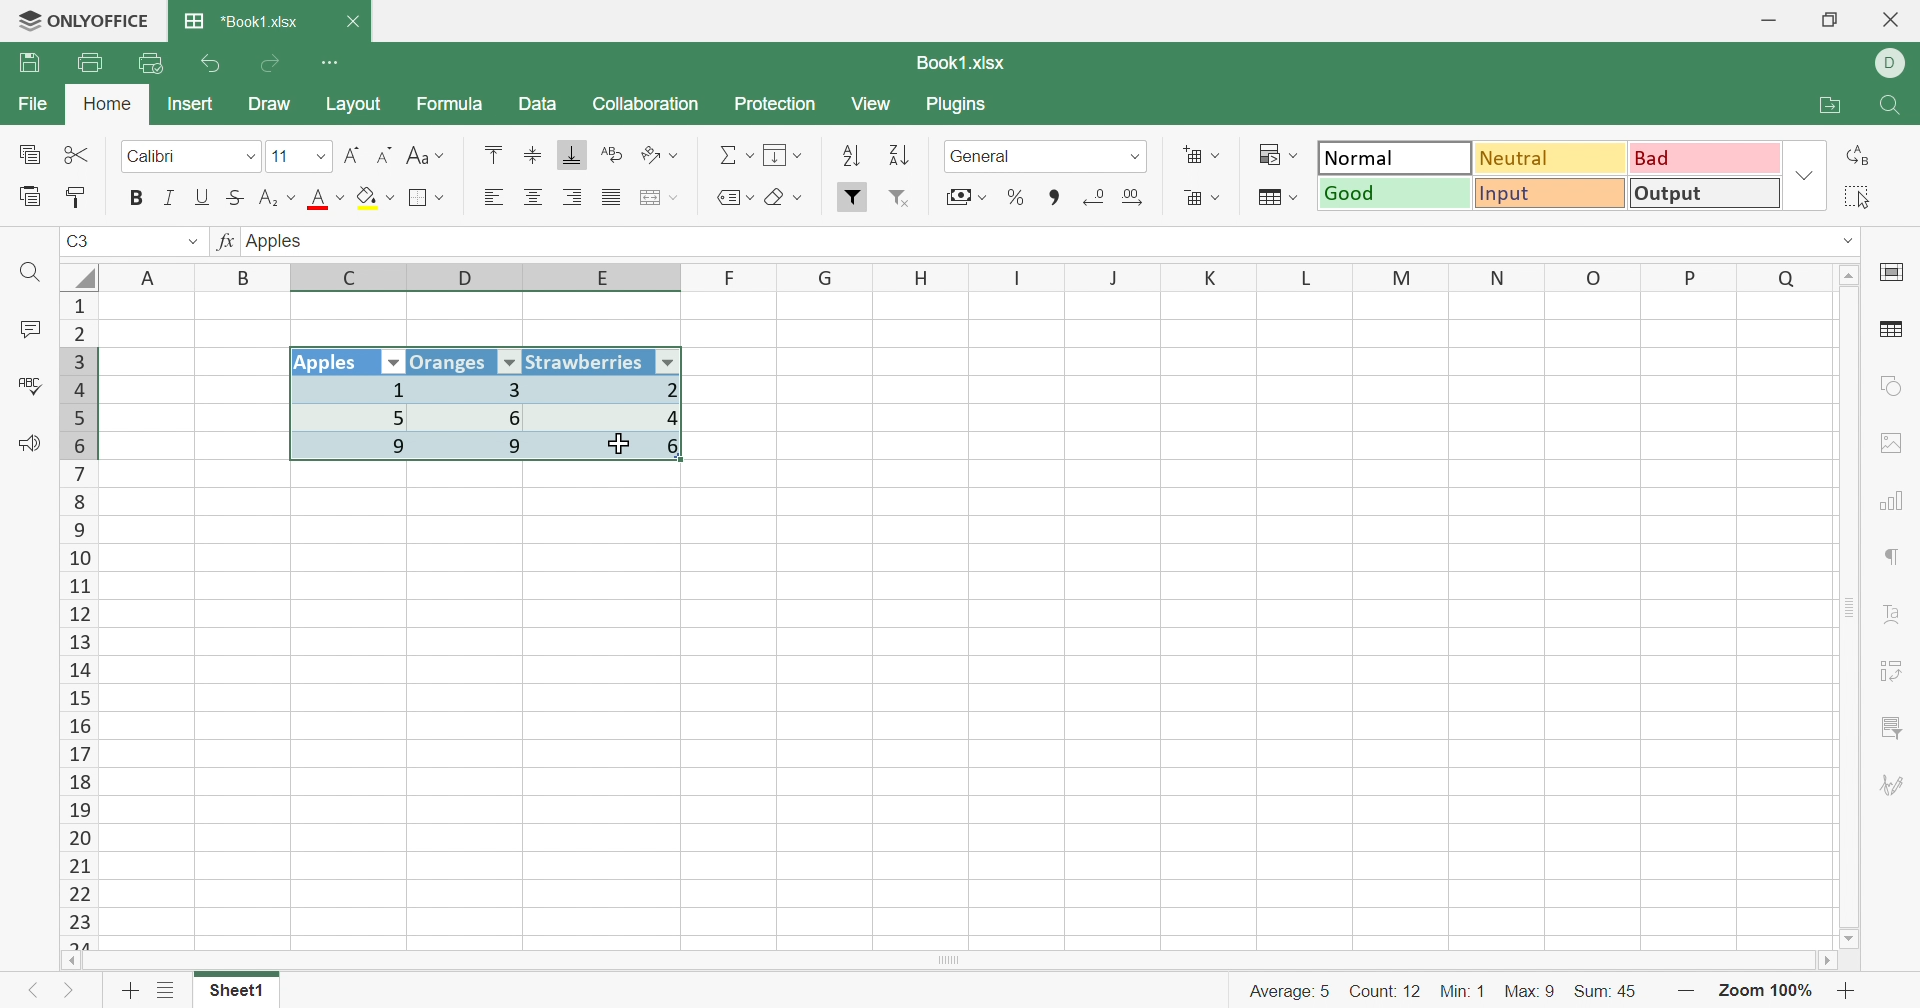  Describe the element at coordinates (663, 155) in the screenshot. I see `Orientation` at that location.